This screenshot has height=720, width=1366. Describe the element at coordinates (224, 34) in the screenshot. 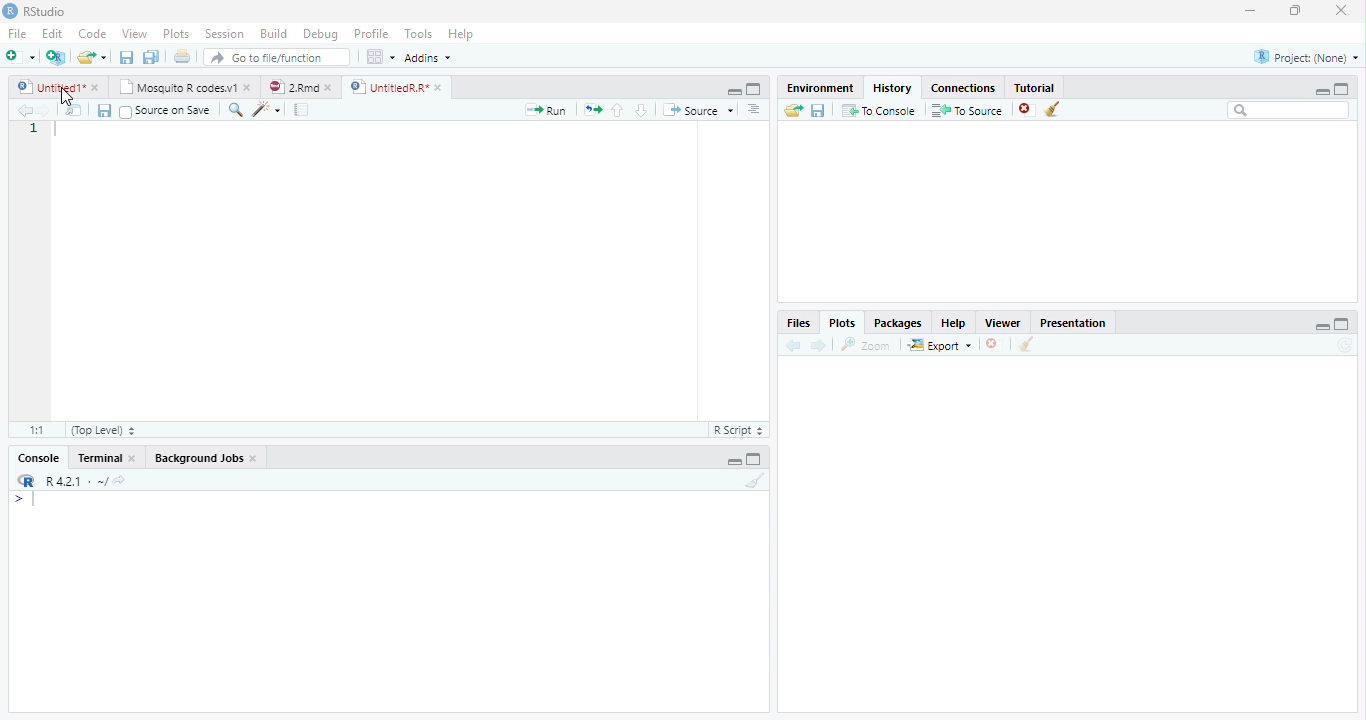

I see `Session` at that location.